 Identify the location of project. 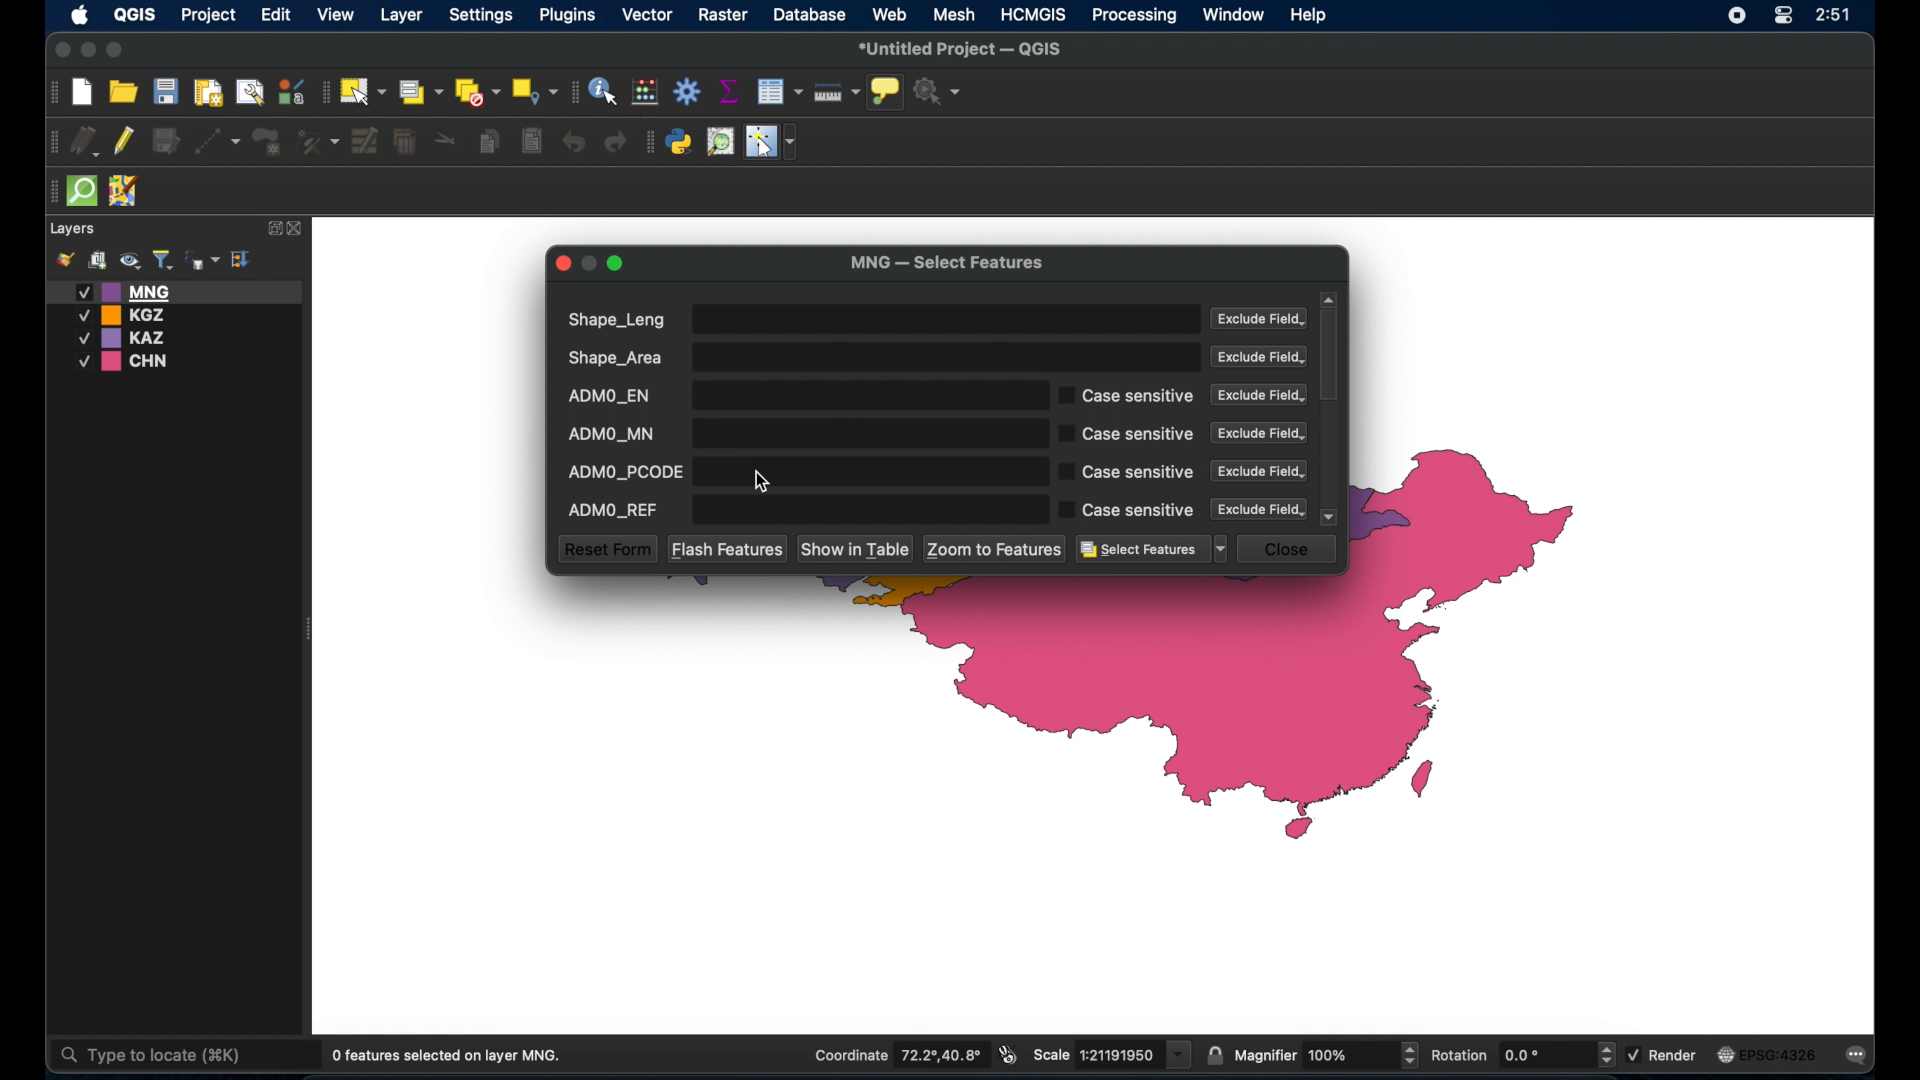
(209, 16).